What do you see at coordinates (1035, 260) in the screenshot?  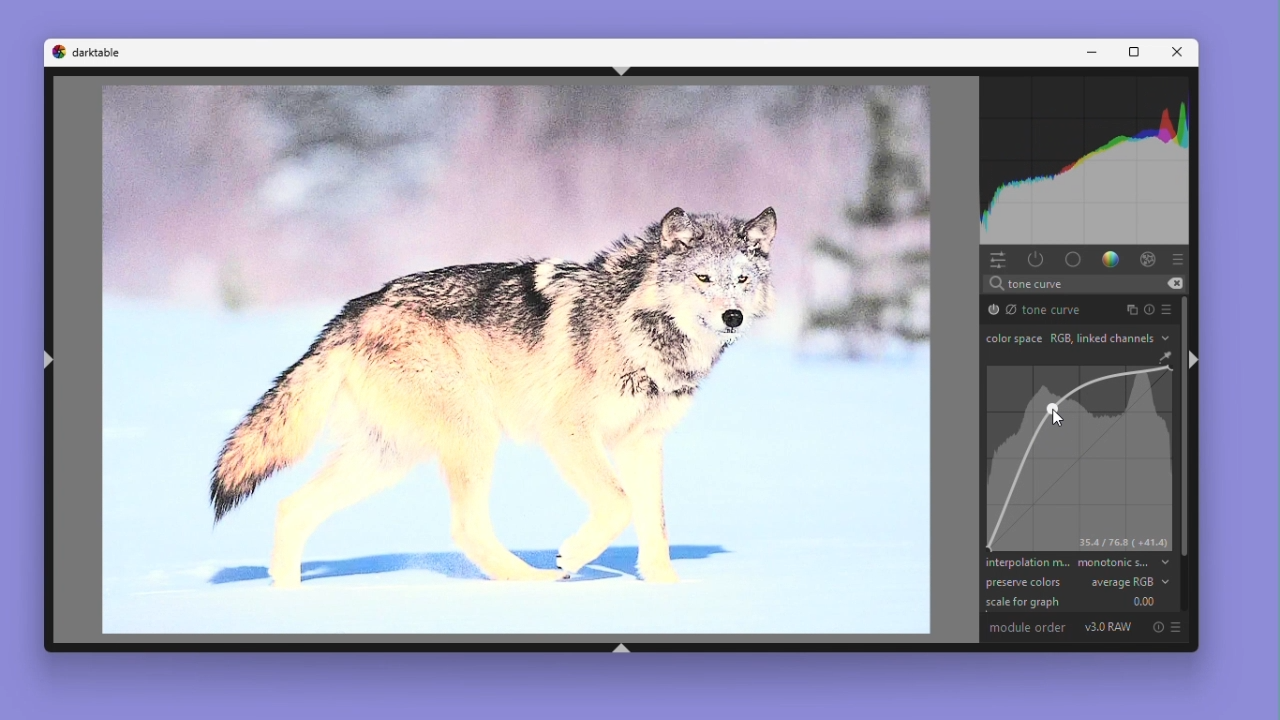 I see `show only active modules` at bounding box center [1035, 260].